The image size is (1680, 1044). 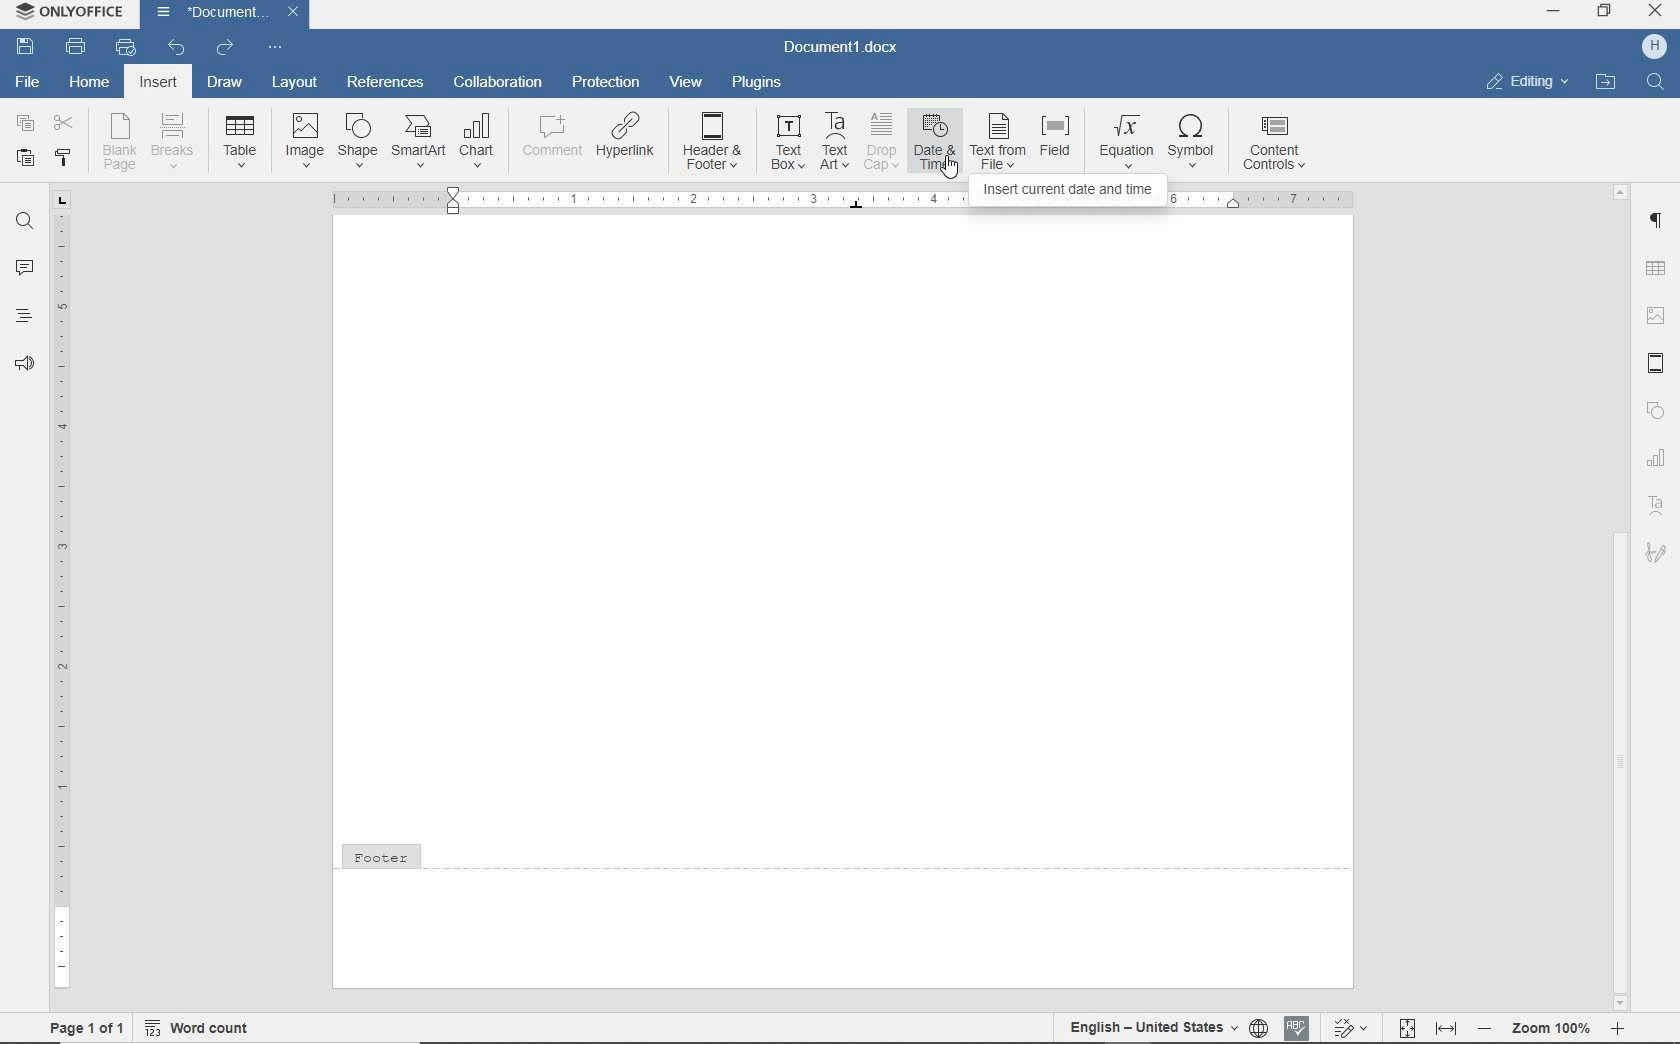 I want to click on text box, so click(x=788, y=142).